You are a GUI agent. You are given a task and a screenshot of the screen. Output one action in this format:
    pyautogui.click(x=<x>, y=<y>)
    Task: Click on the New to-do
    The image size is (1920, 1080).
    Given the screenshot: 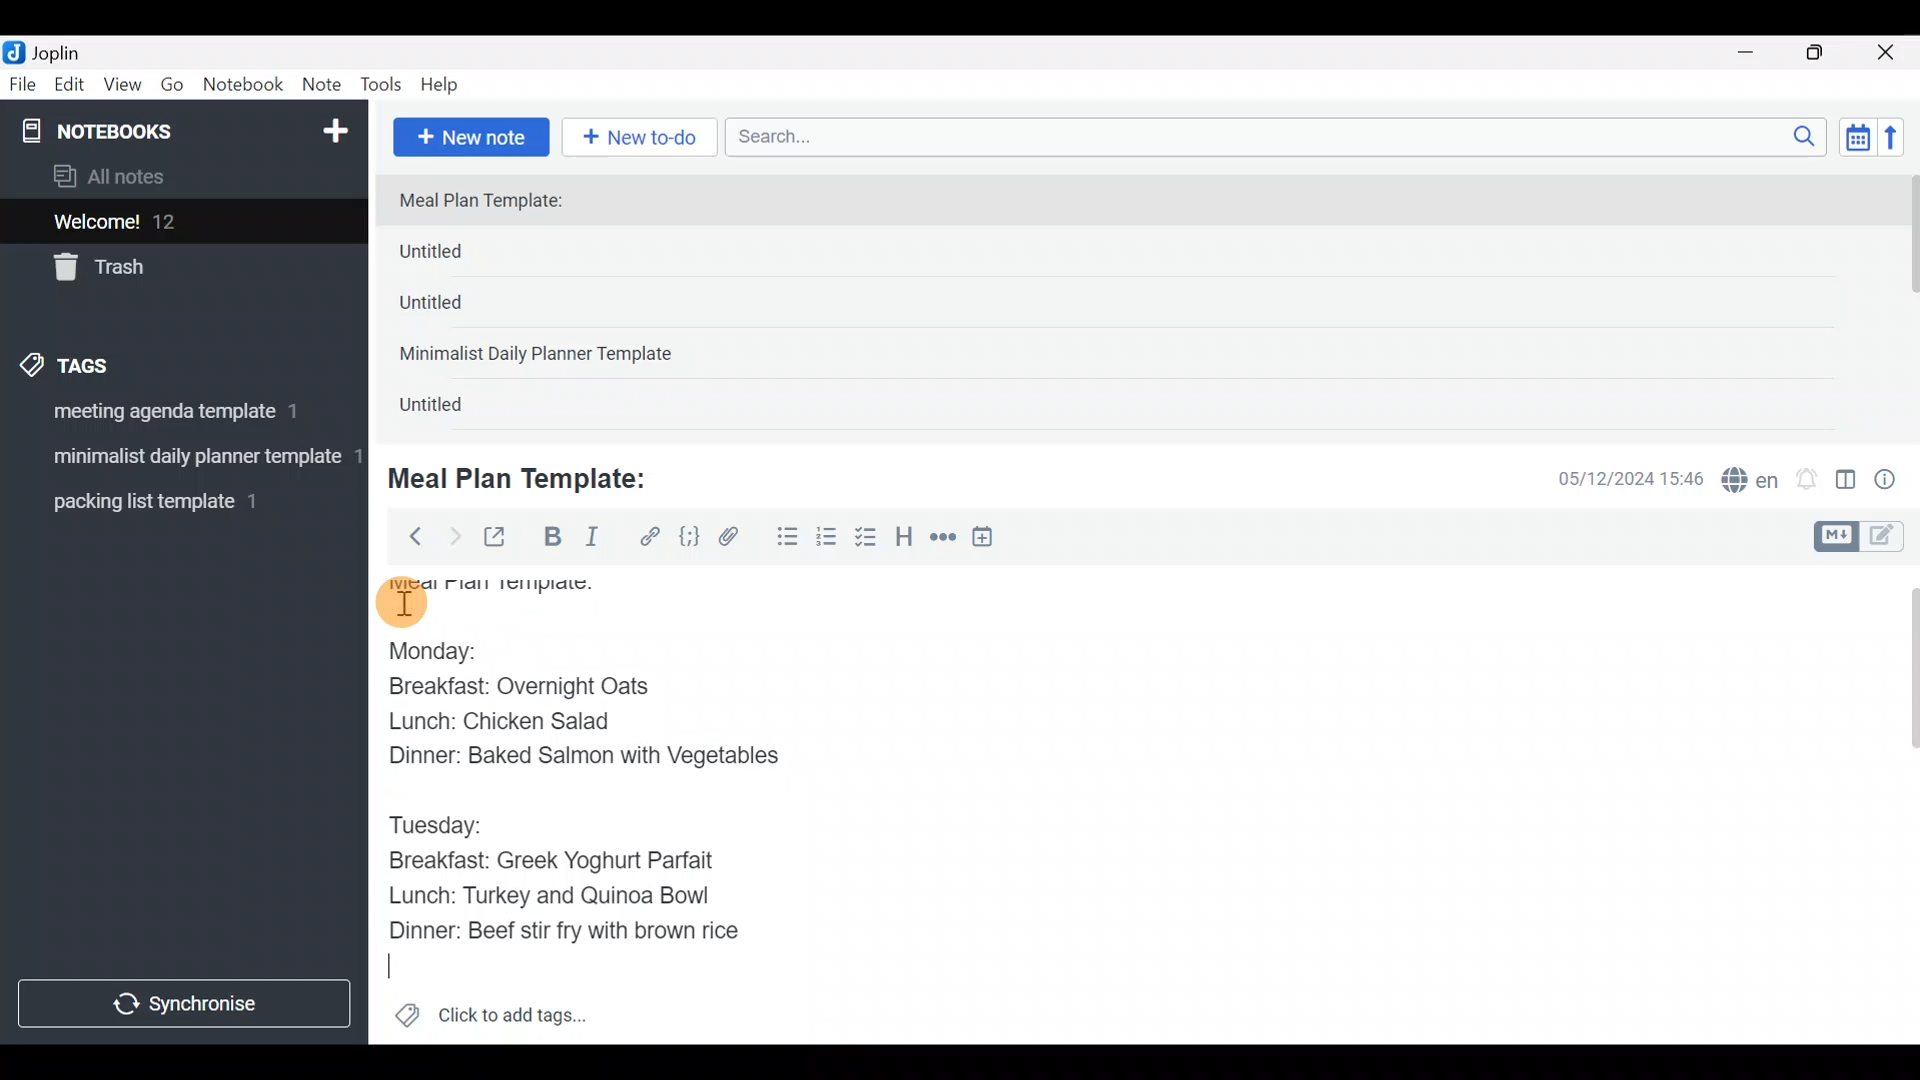 What is the action you would take?
    pyautogui.click(x=644, y=139)
    